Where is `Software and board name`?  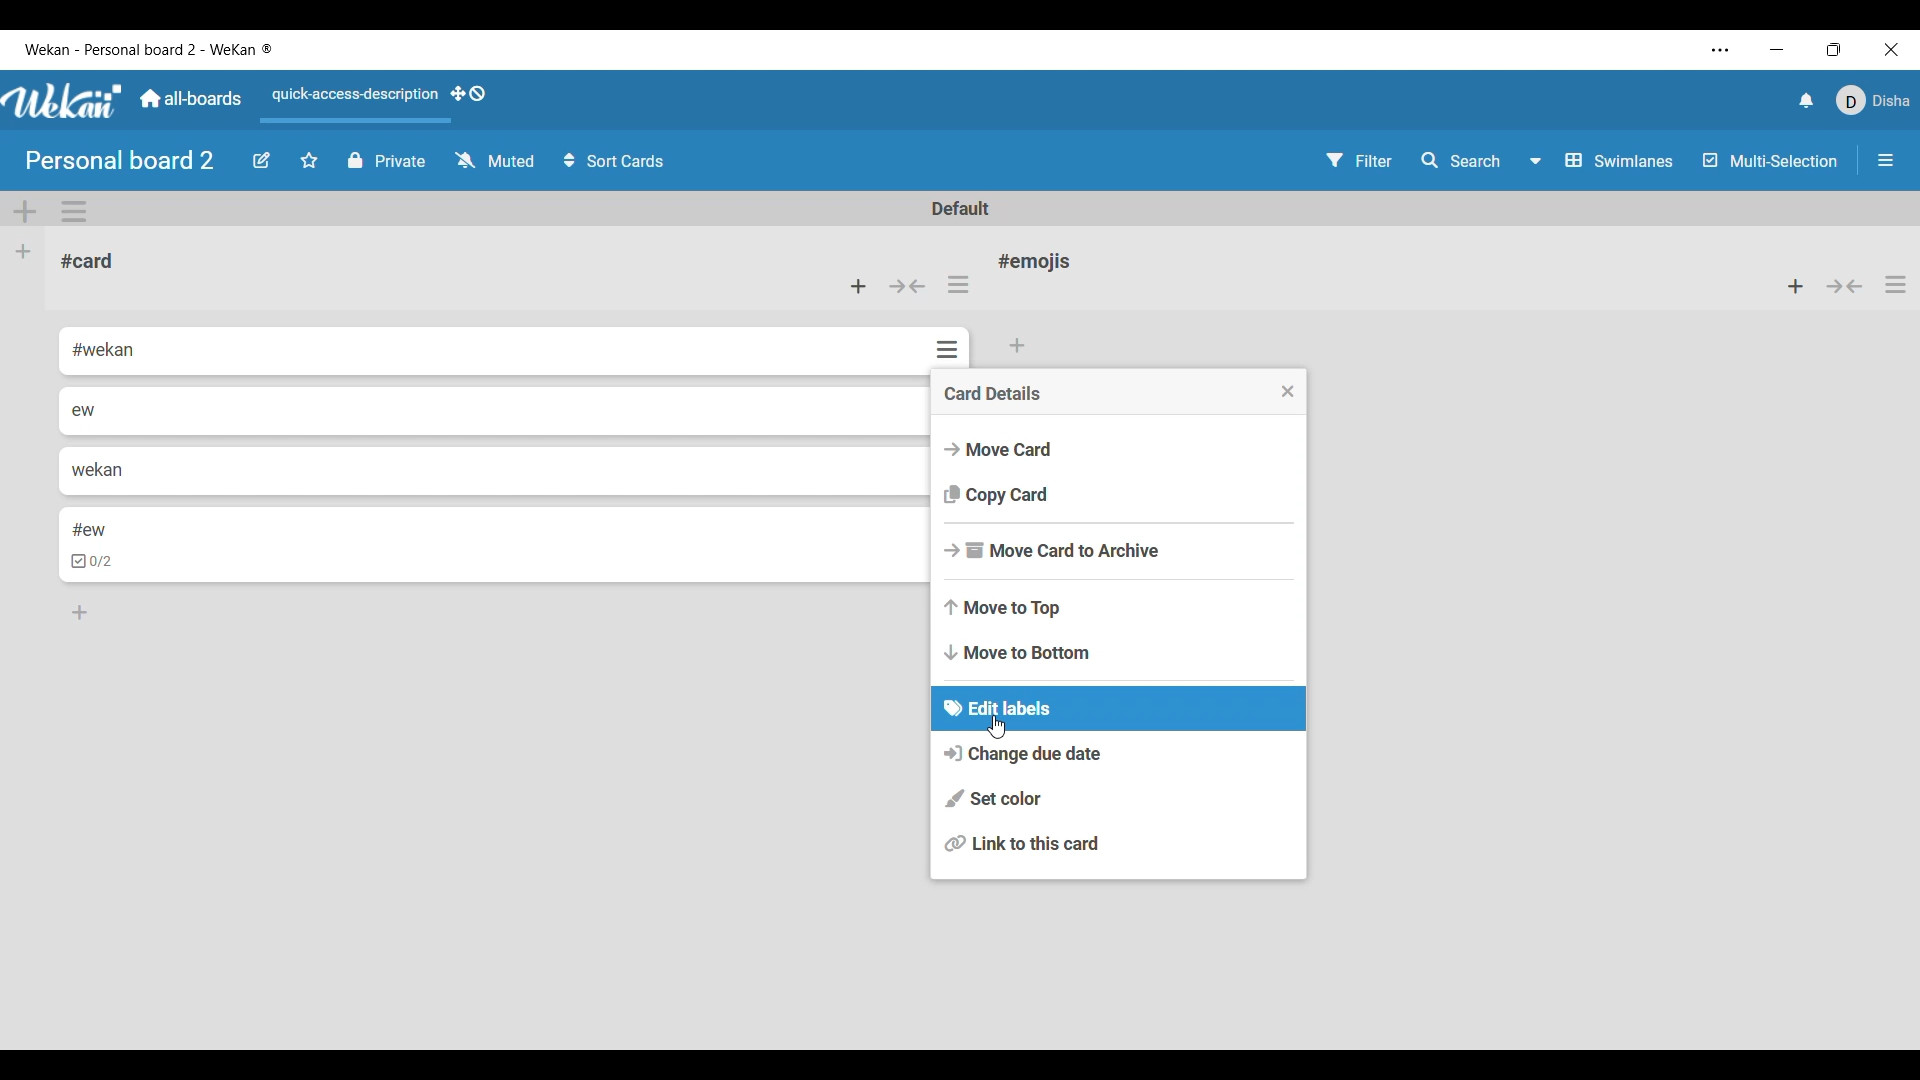 Software and board name is located at coordinates (147, 49).